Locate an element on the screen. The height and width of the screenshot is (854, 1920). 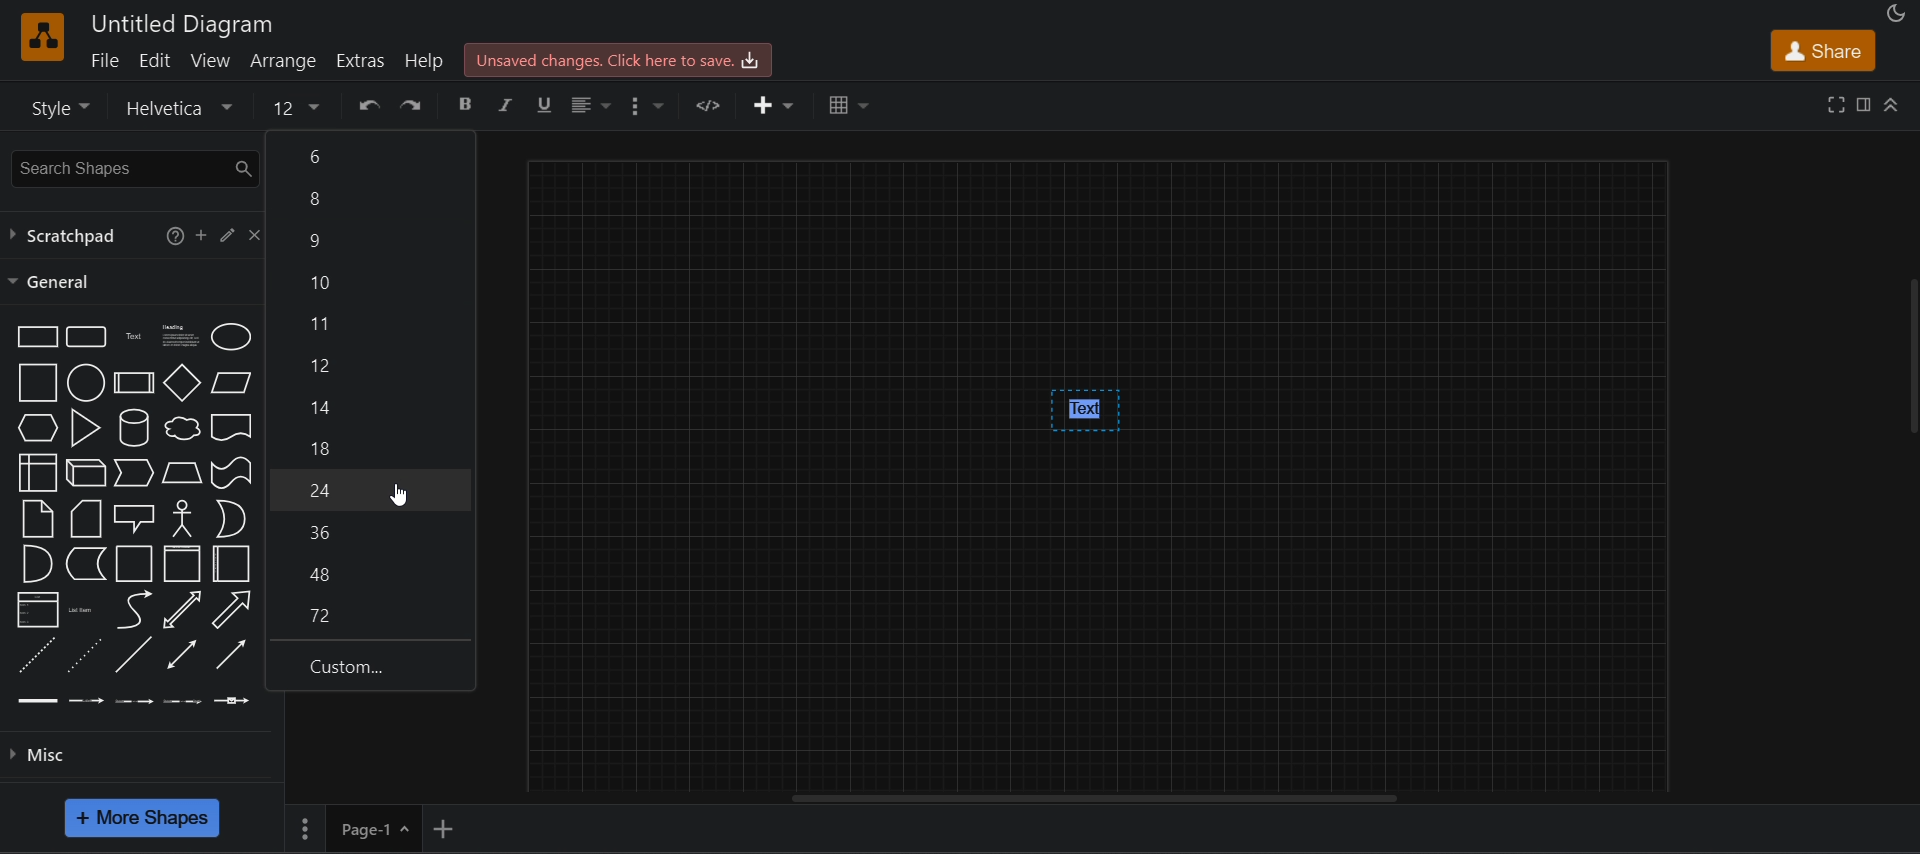
format is located at coordinates (1863, 104).